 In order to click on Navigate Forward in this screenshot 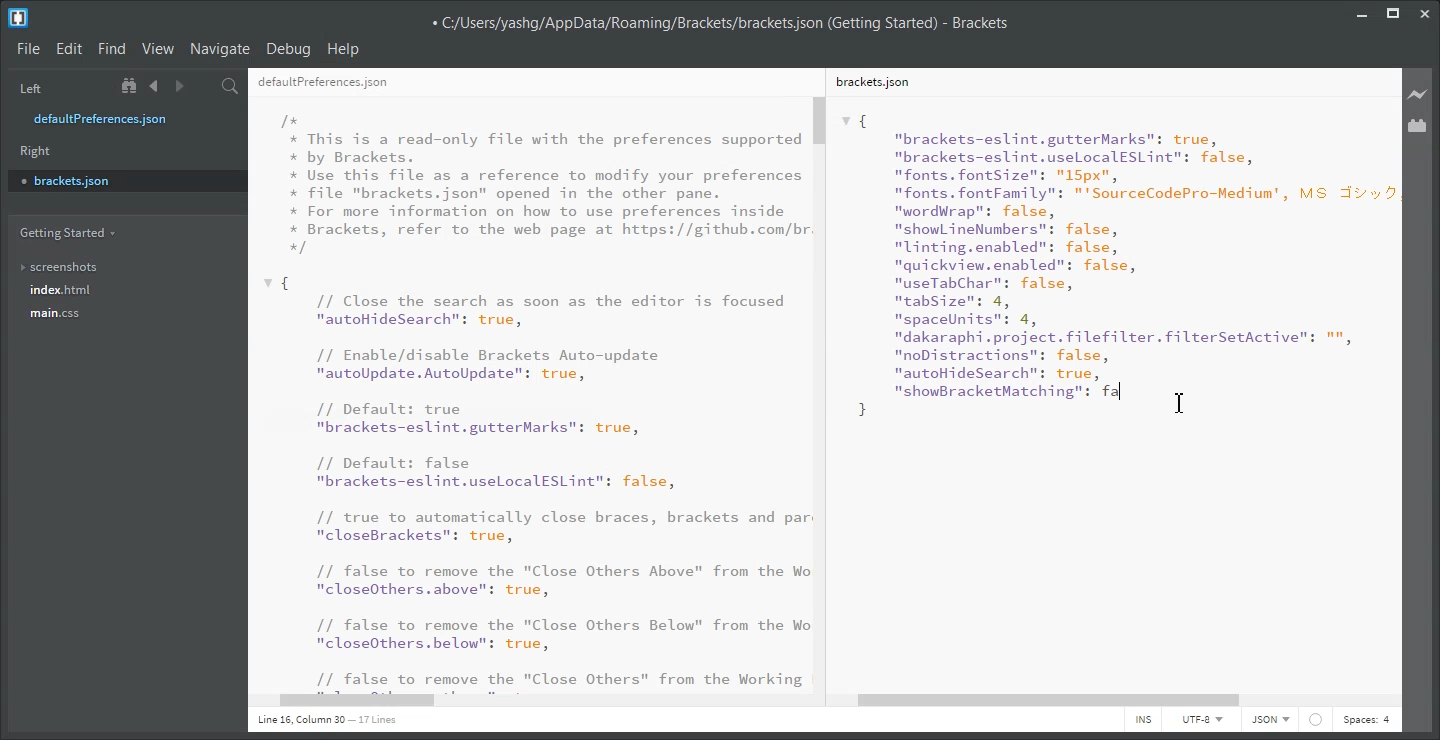, I will do `click(179, 86)`.